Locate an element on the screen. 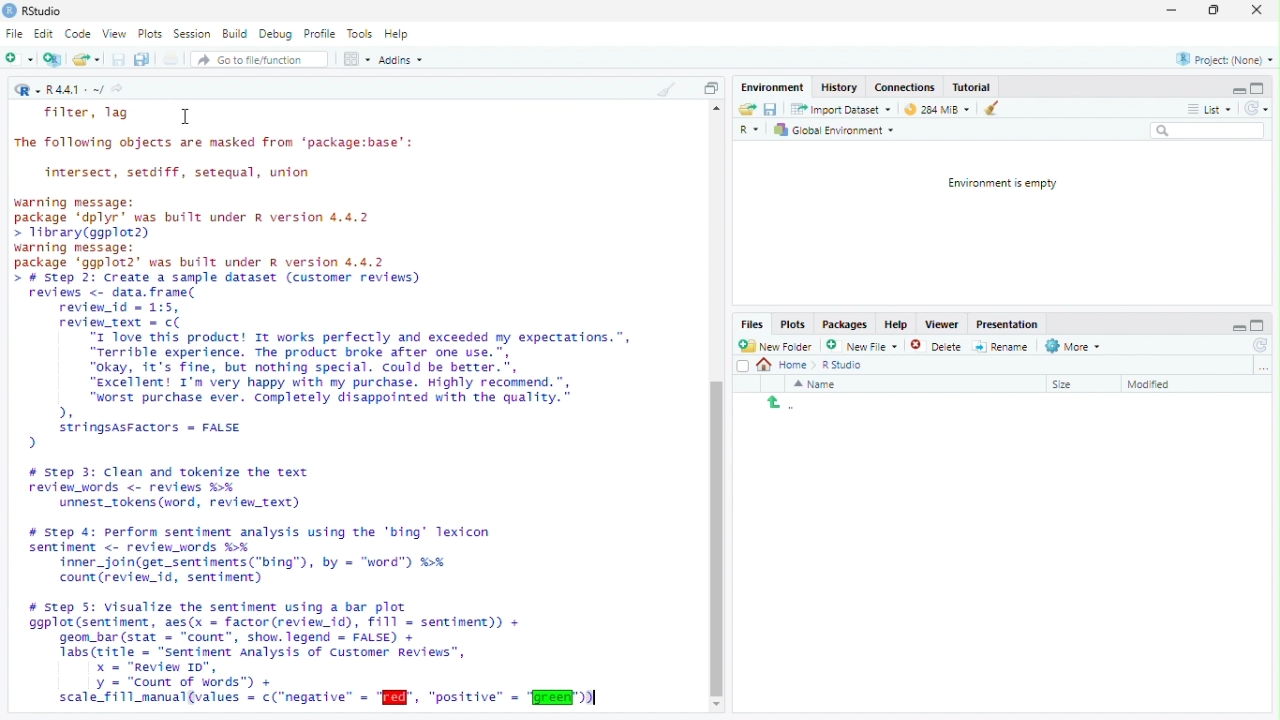 The height and width of the screenshot is (720, 1280). Minimize is located at coordinates (1237, 89).